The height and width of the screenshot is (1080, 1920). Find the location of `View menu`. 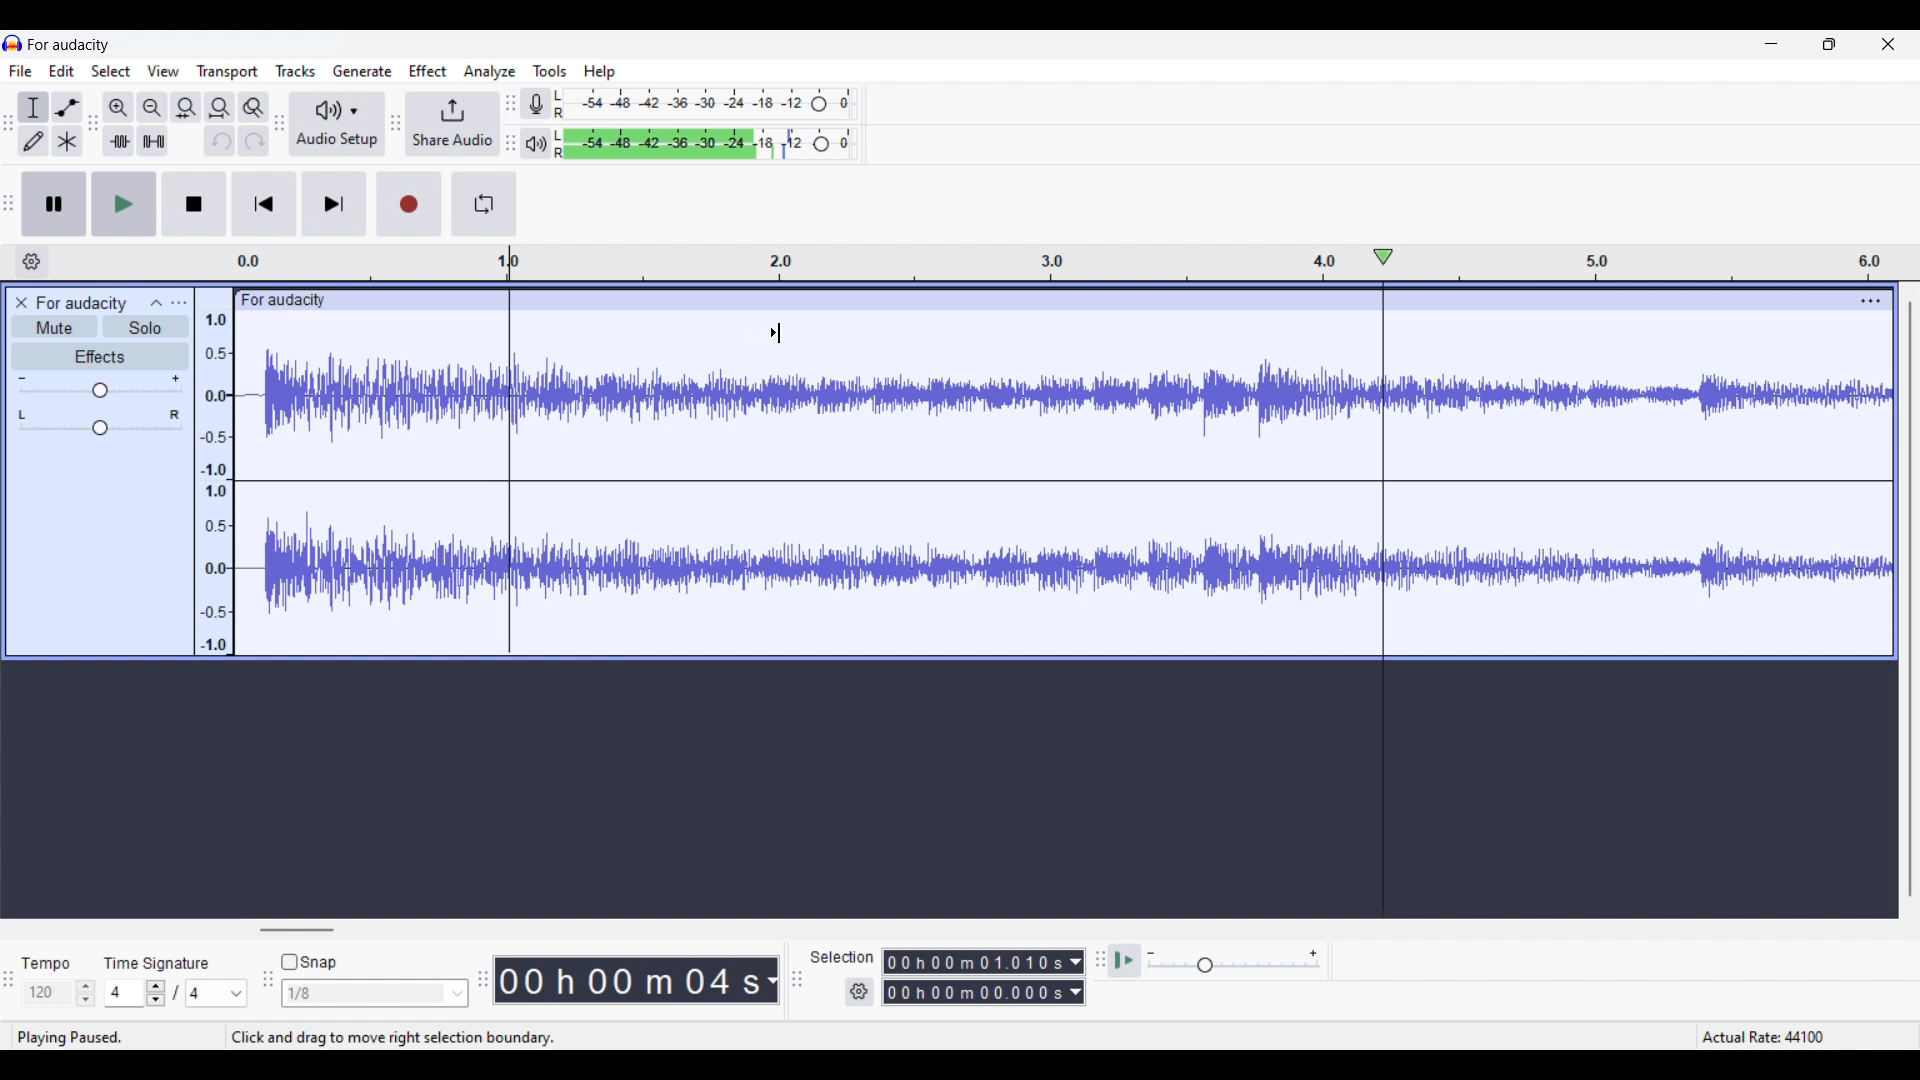

View menu is located at coordinates (164, 70).